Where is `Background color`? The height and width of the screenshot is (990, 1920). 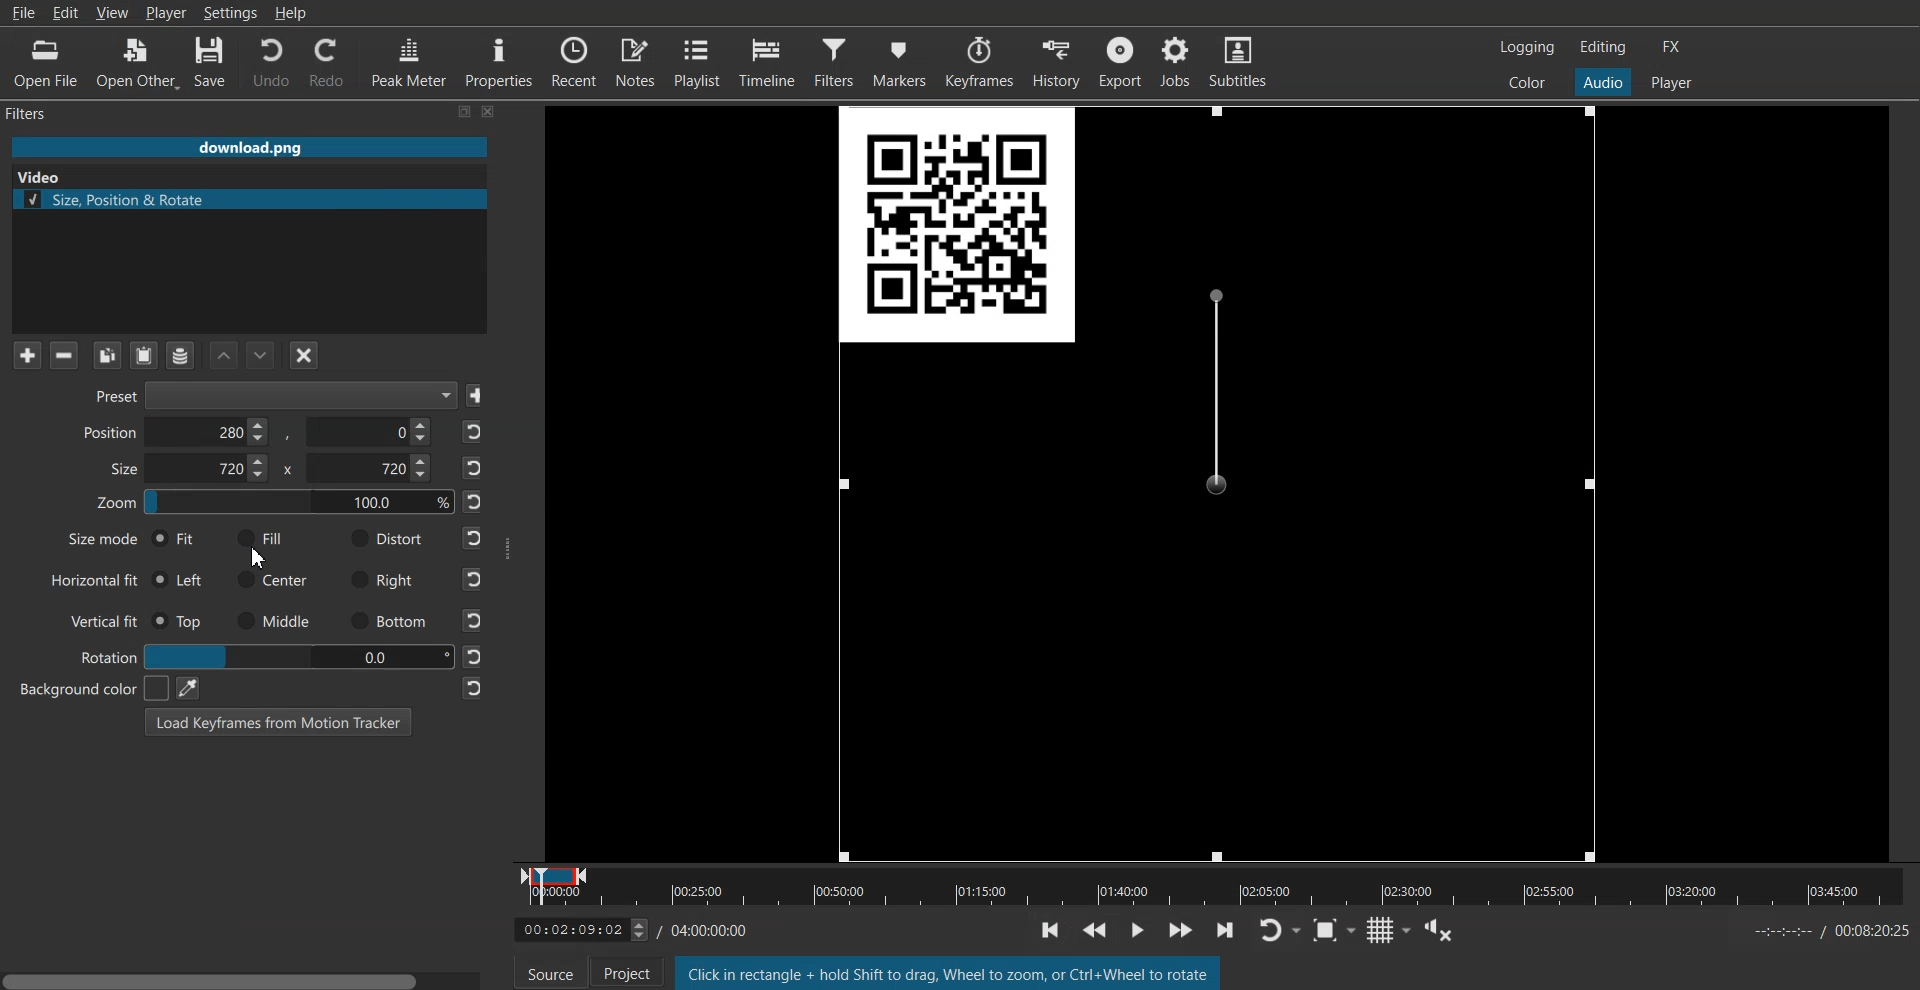 Background color is located at coordinates (83, 688).